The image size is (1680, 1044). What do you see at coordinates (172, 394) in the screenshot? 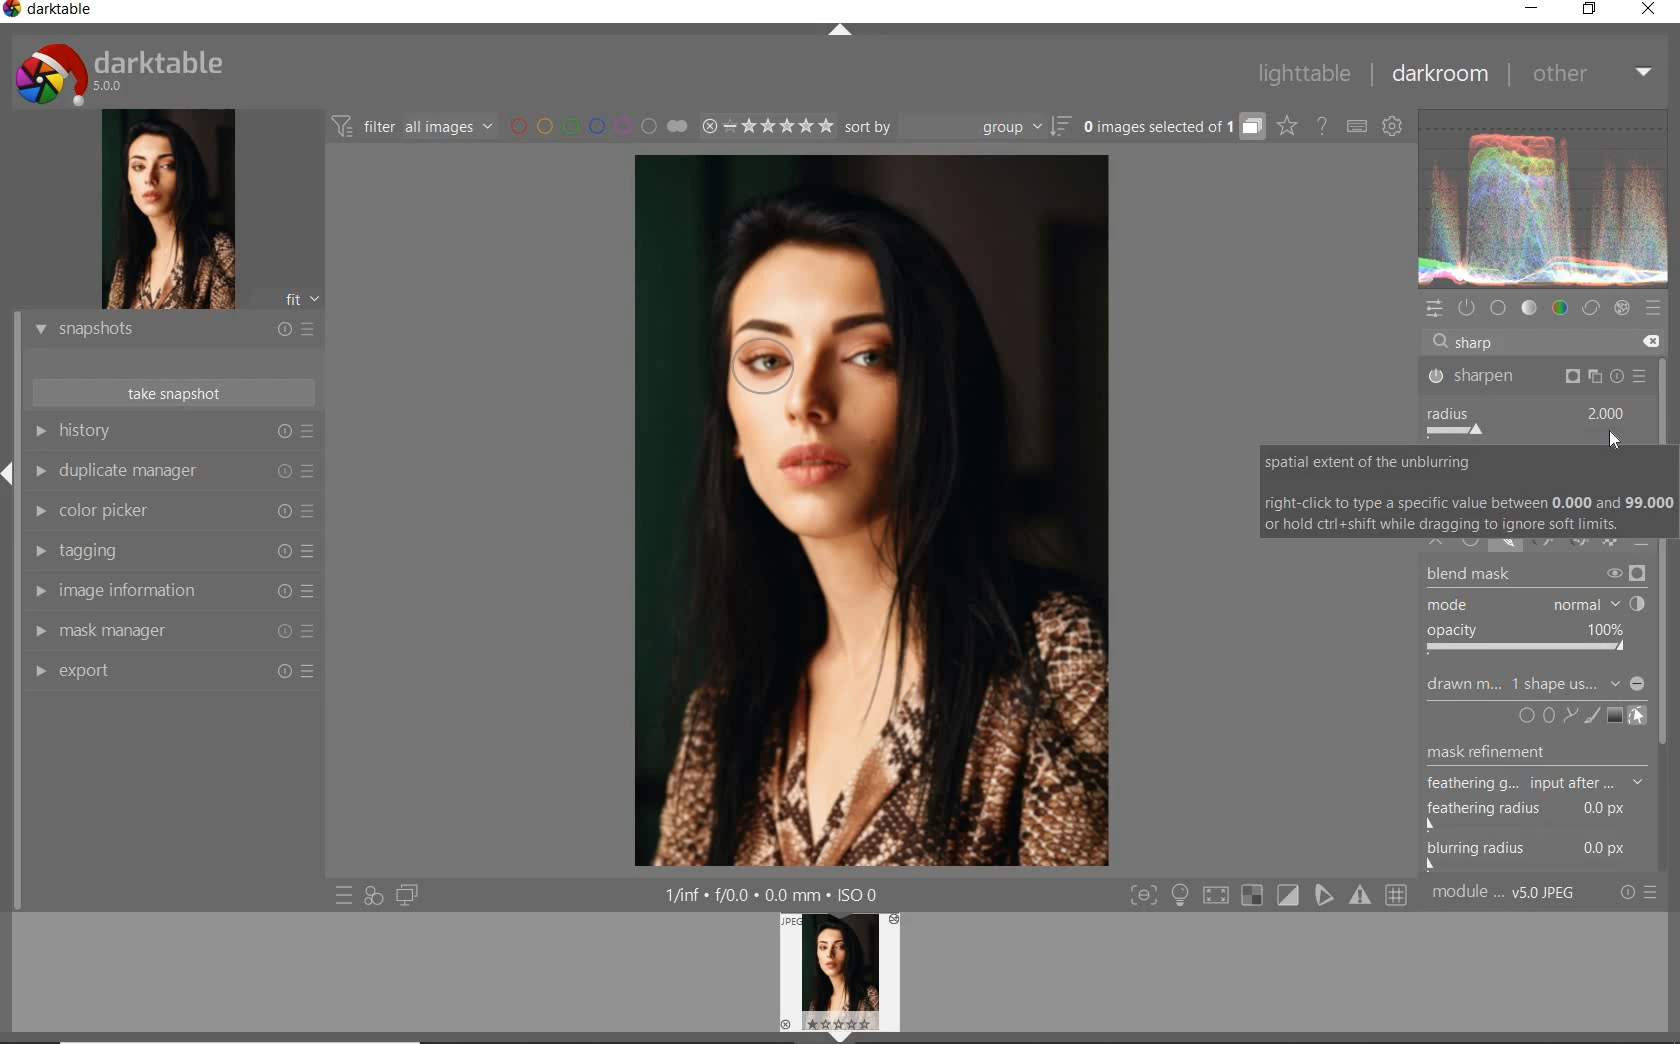
I see `take snapshot` at bounding box center [172, 394].